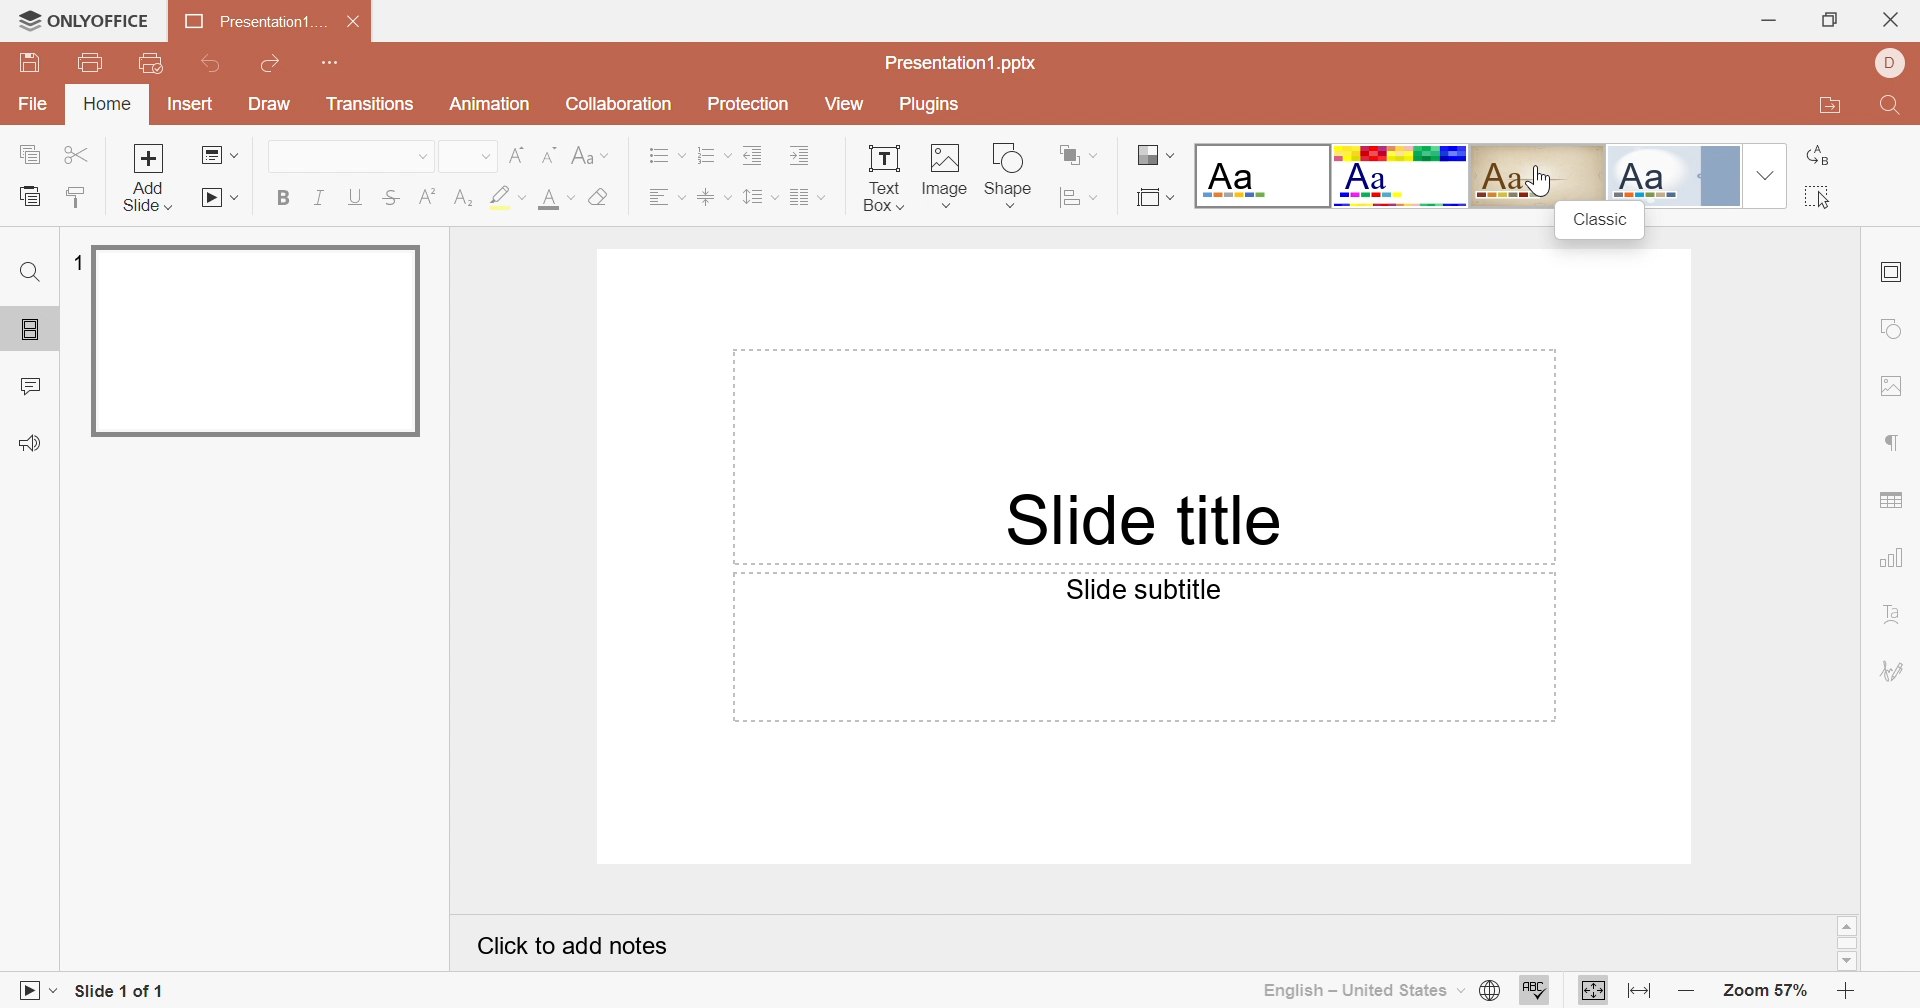  I want to click on Italic, so click(318, 200).